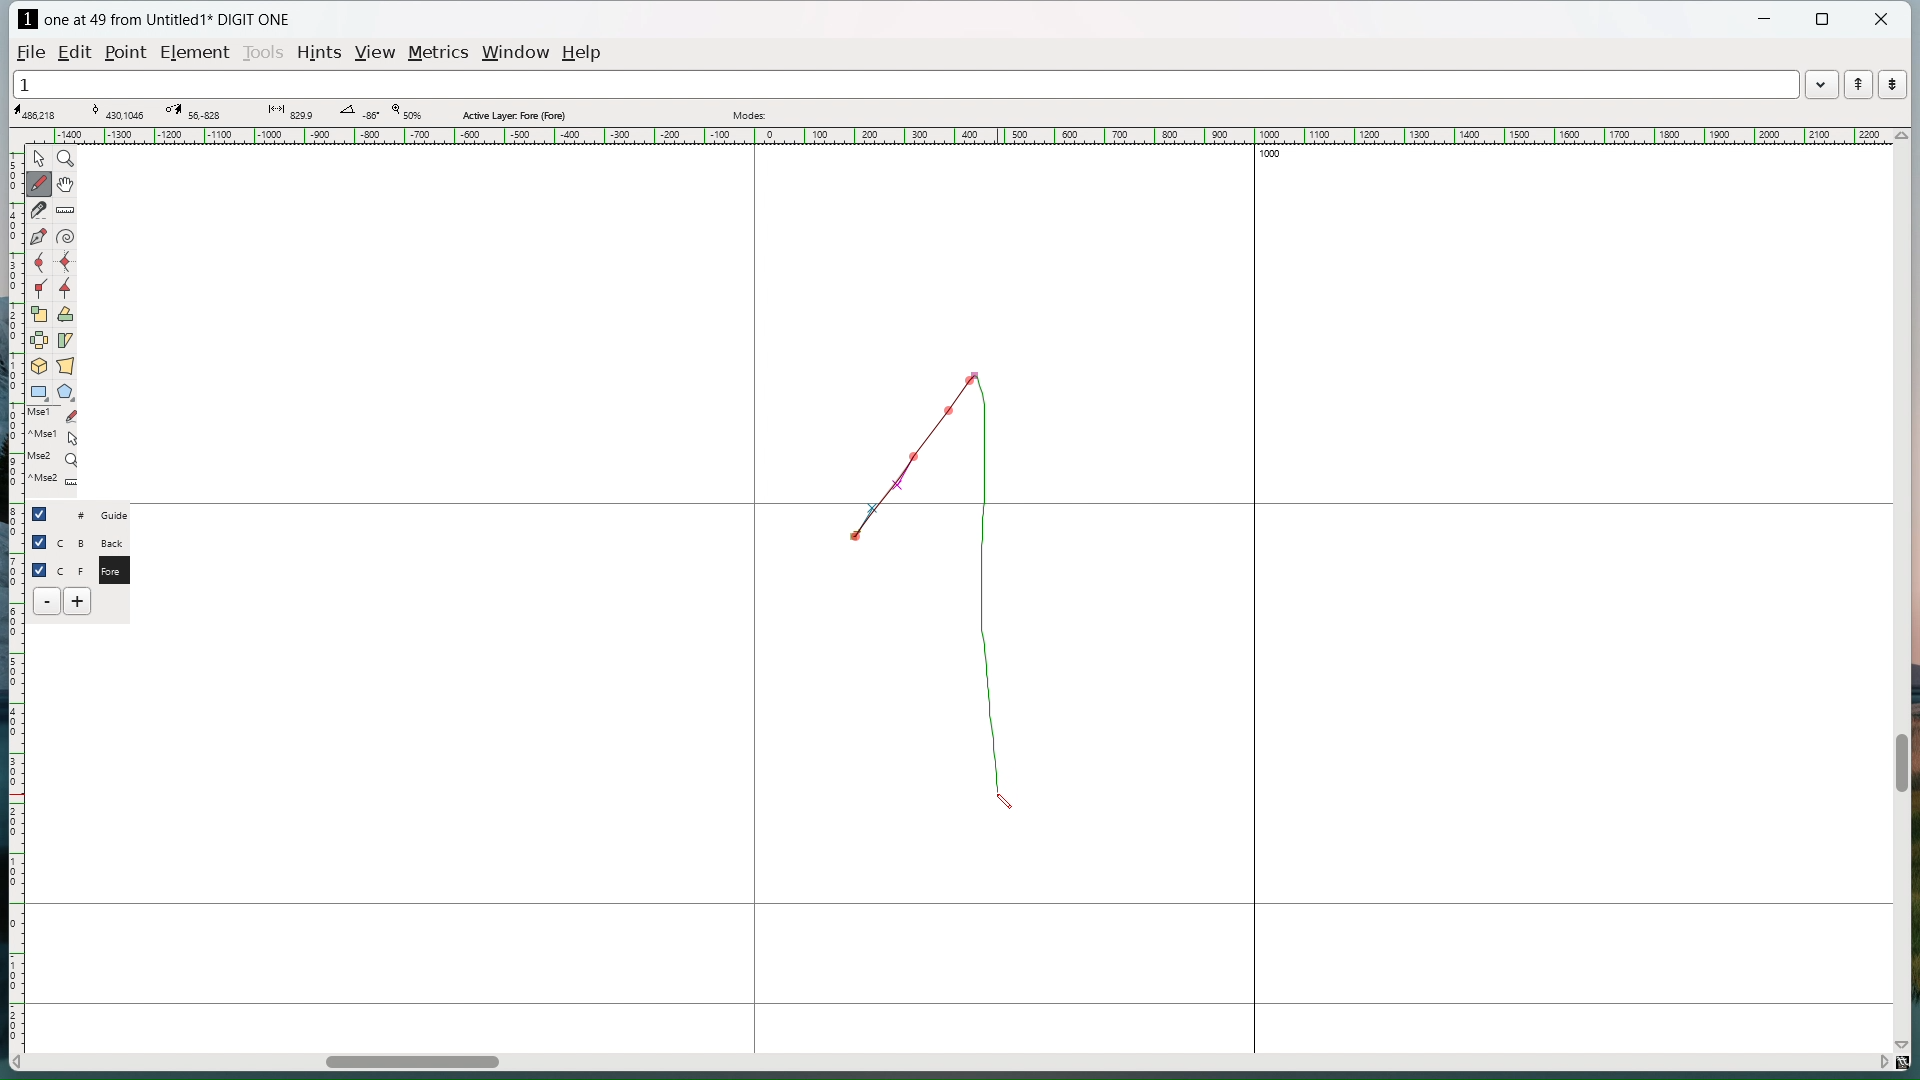 The height and width of the screenshot is (1080, 1920). I want to click on metrics, so click(441, 54).